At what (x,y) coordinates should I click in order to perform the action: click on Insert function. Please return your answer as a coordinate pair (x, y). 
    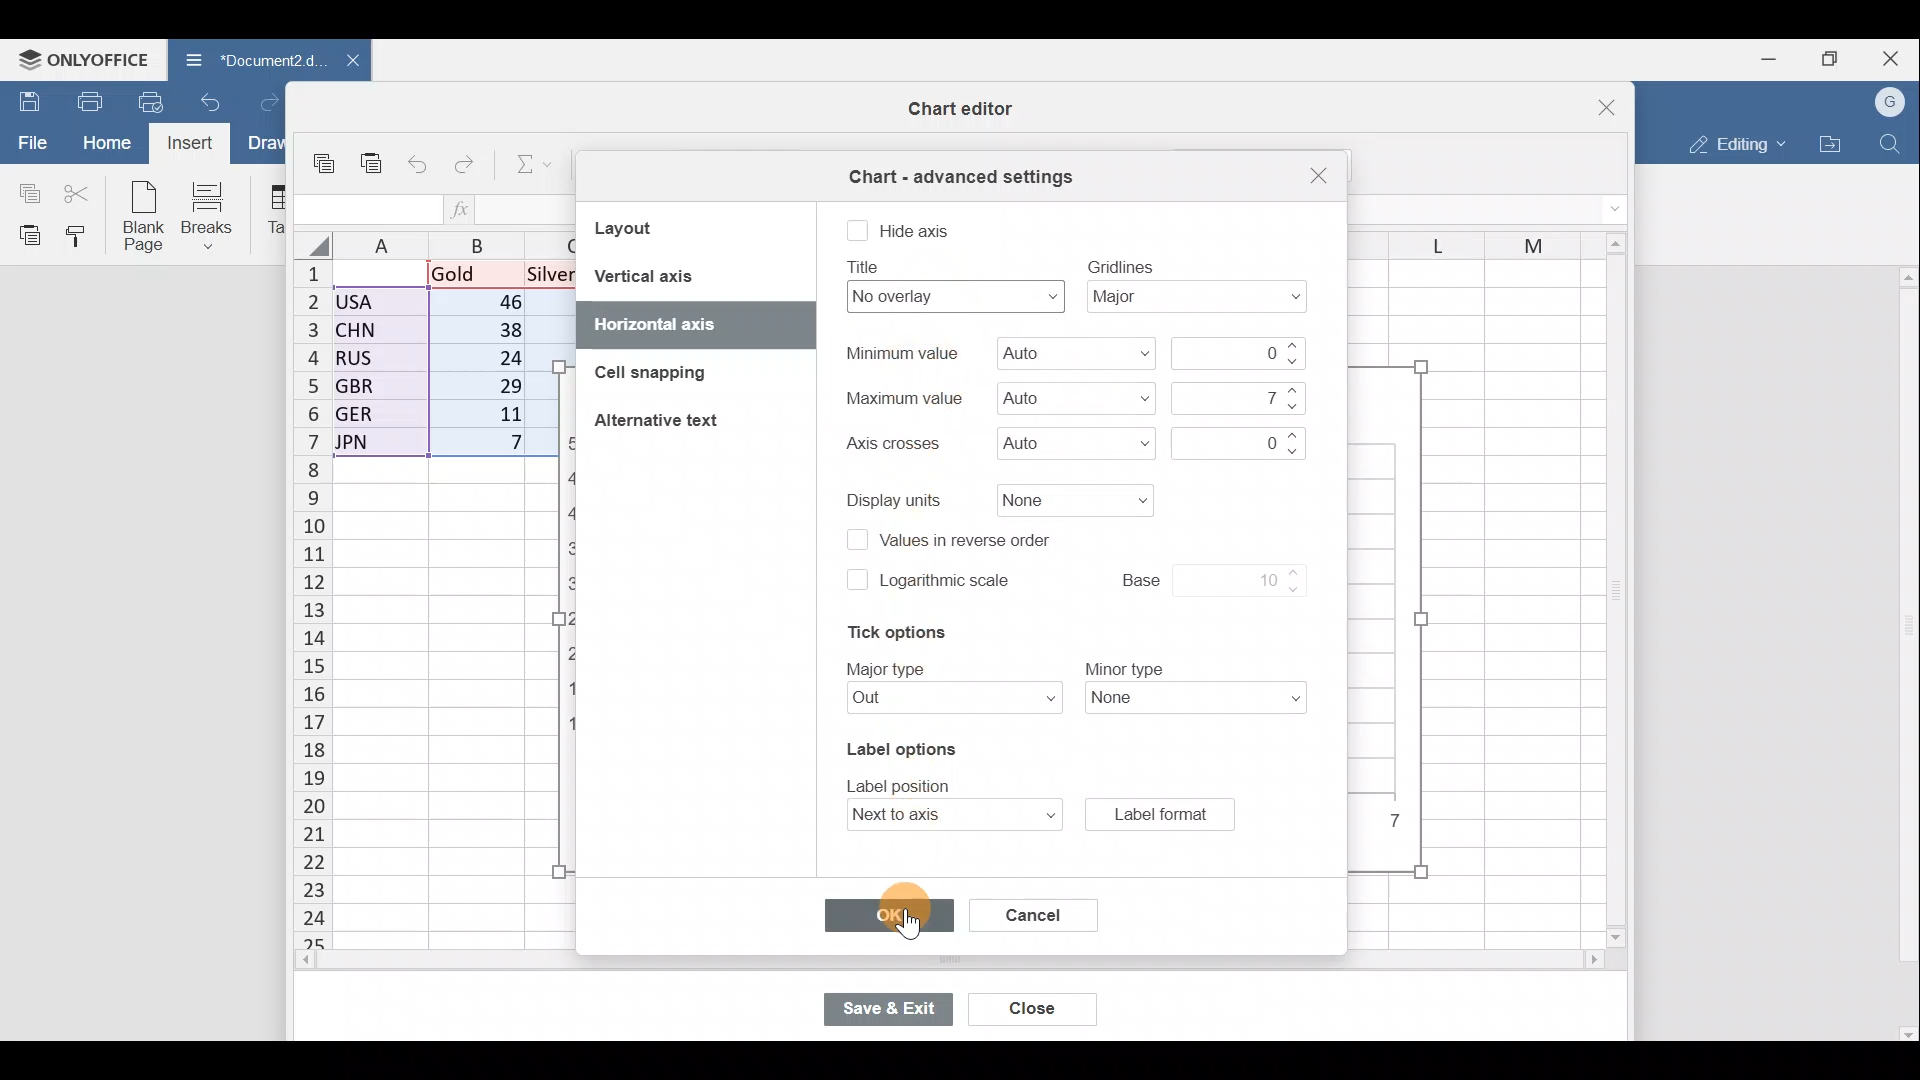
    Looking at the image, I should click on (462, 209).